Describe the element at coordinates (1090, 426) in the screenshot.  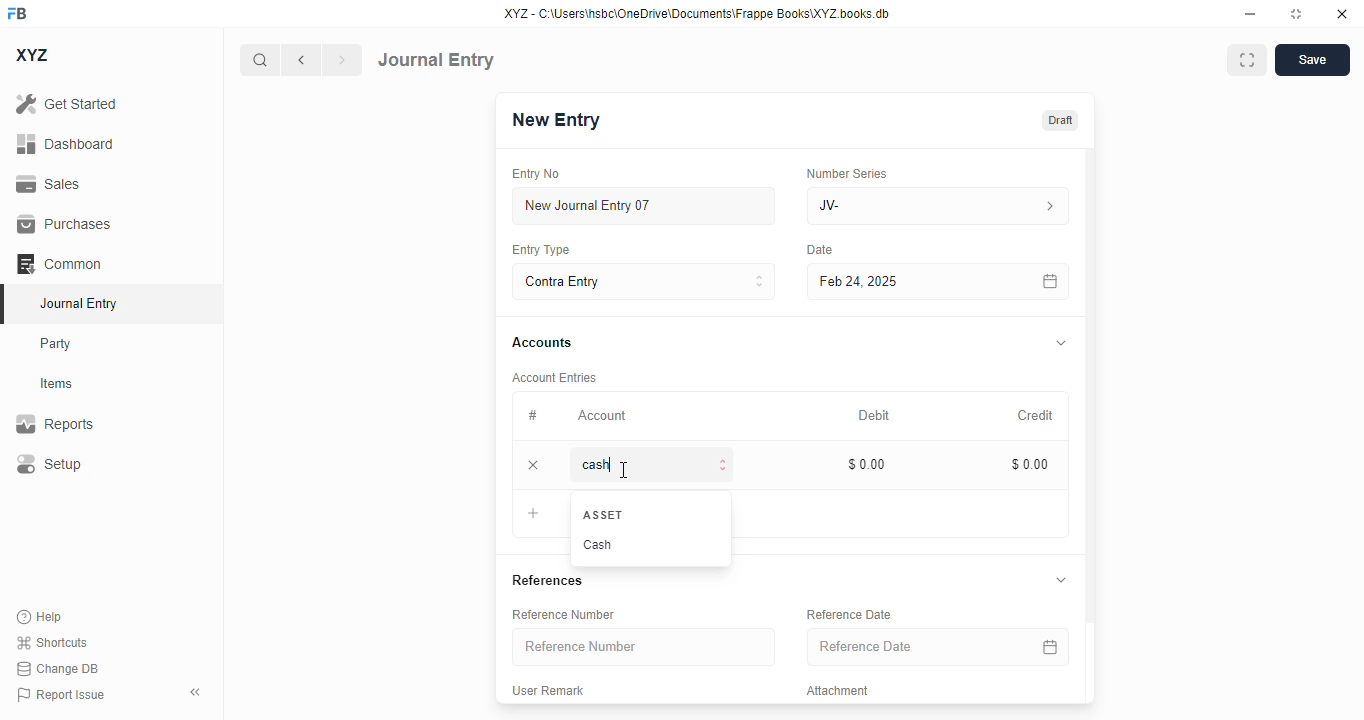
I see `vertical scroll bar` at that location.